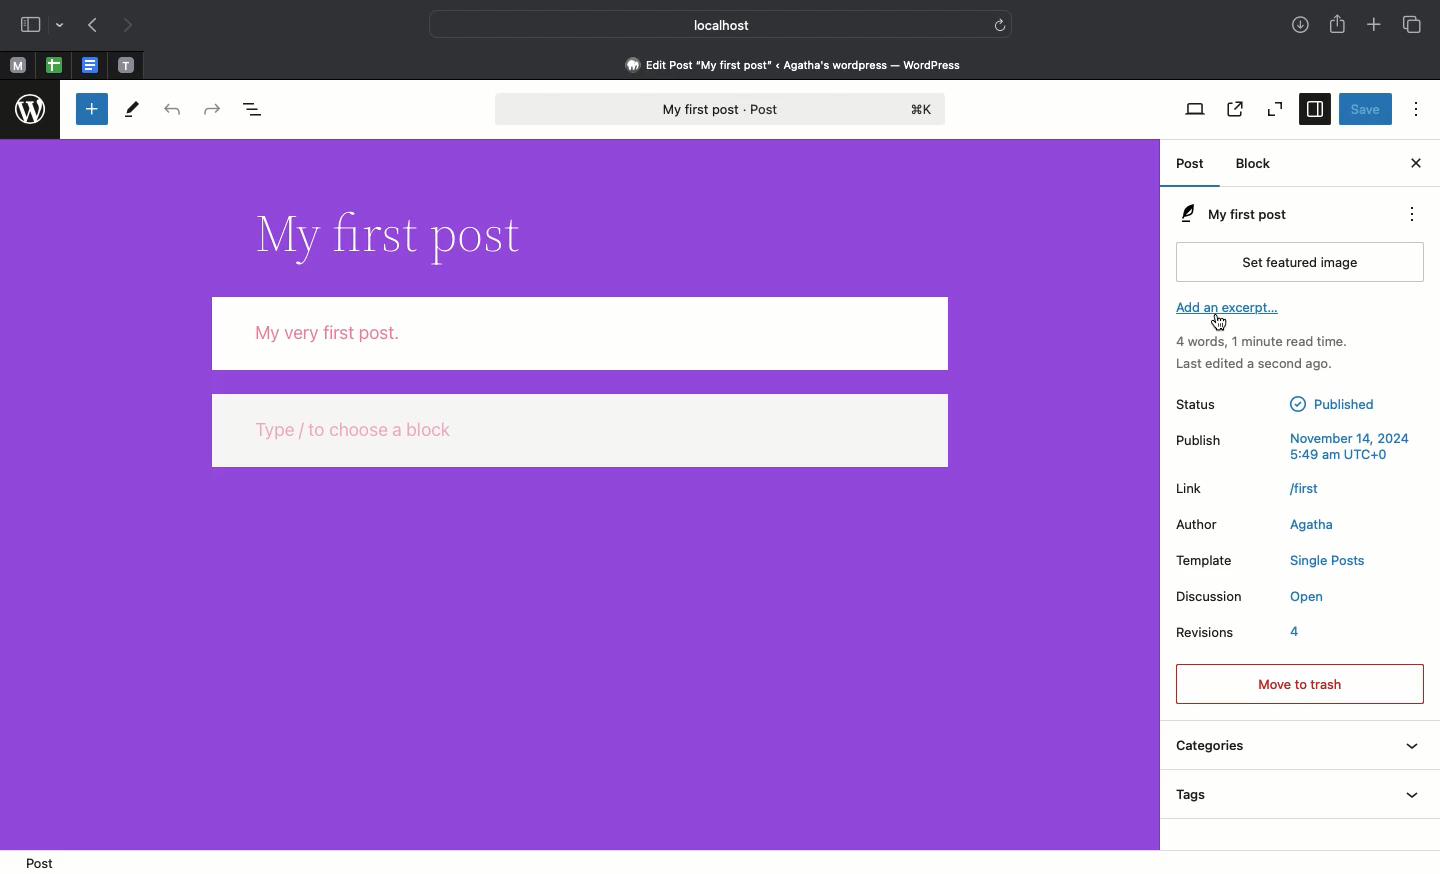  I want to click on Localhost, so click(707, 25).